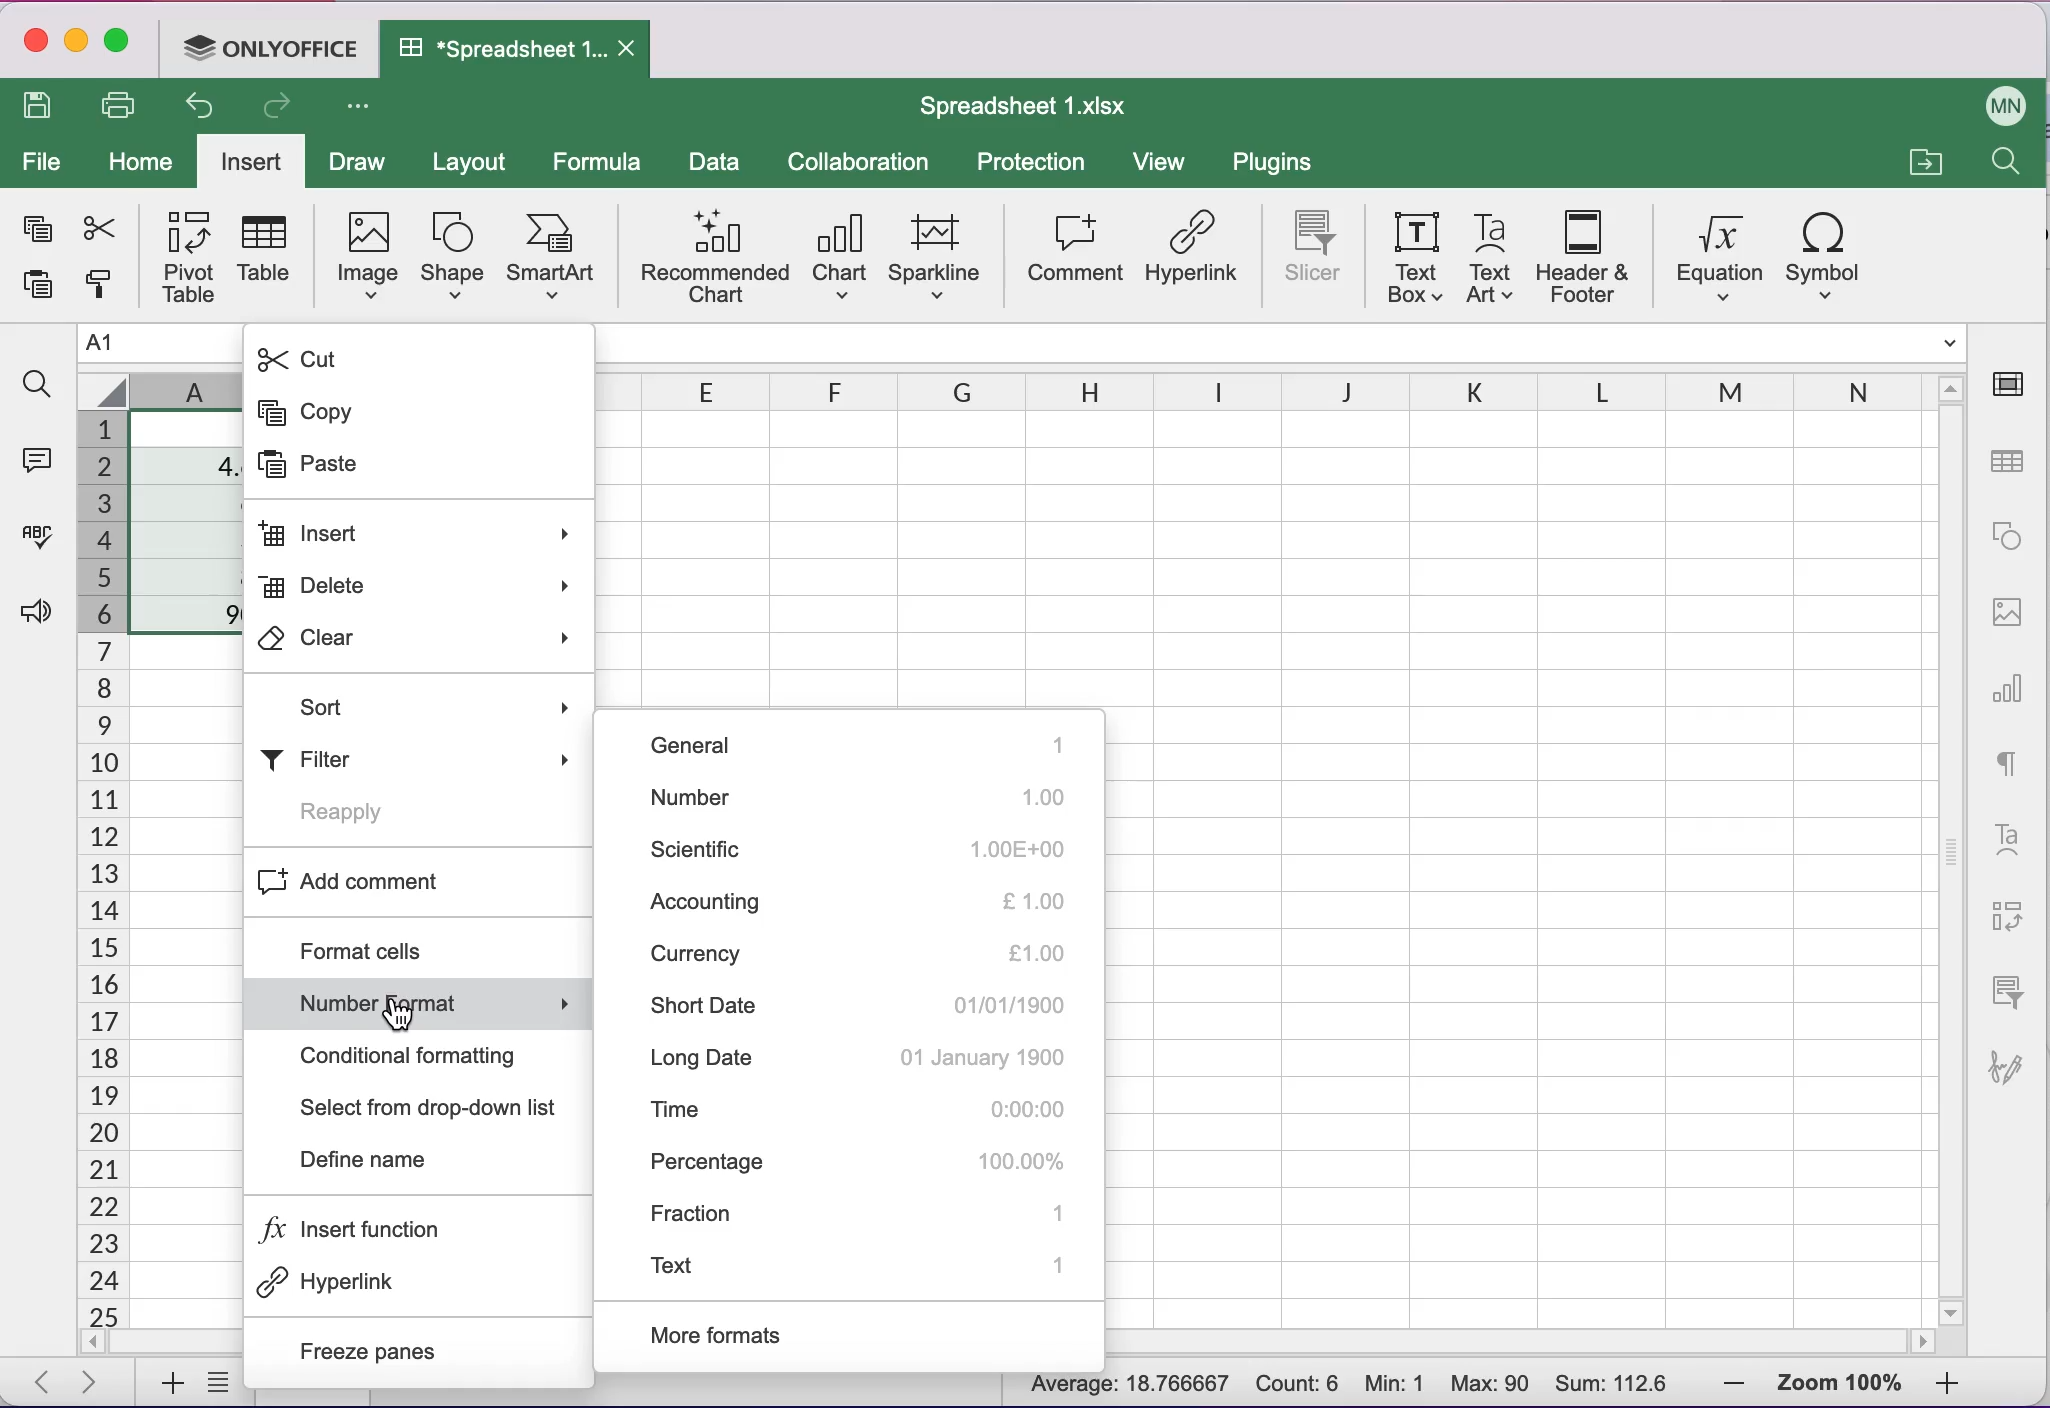 This screenshot has width=2050, height=1408. I want to click on Delete, so click(414, 586).